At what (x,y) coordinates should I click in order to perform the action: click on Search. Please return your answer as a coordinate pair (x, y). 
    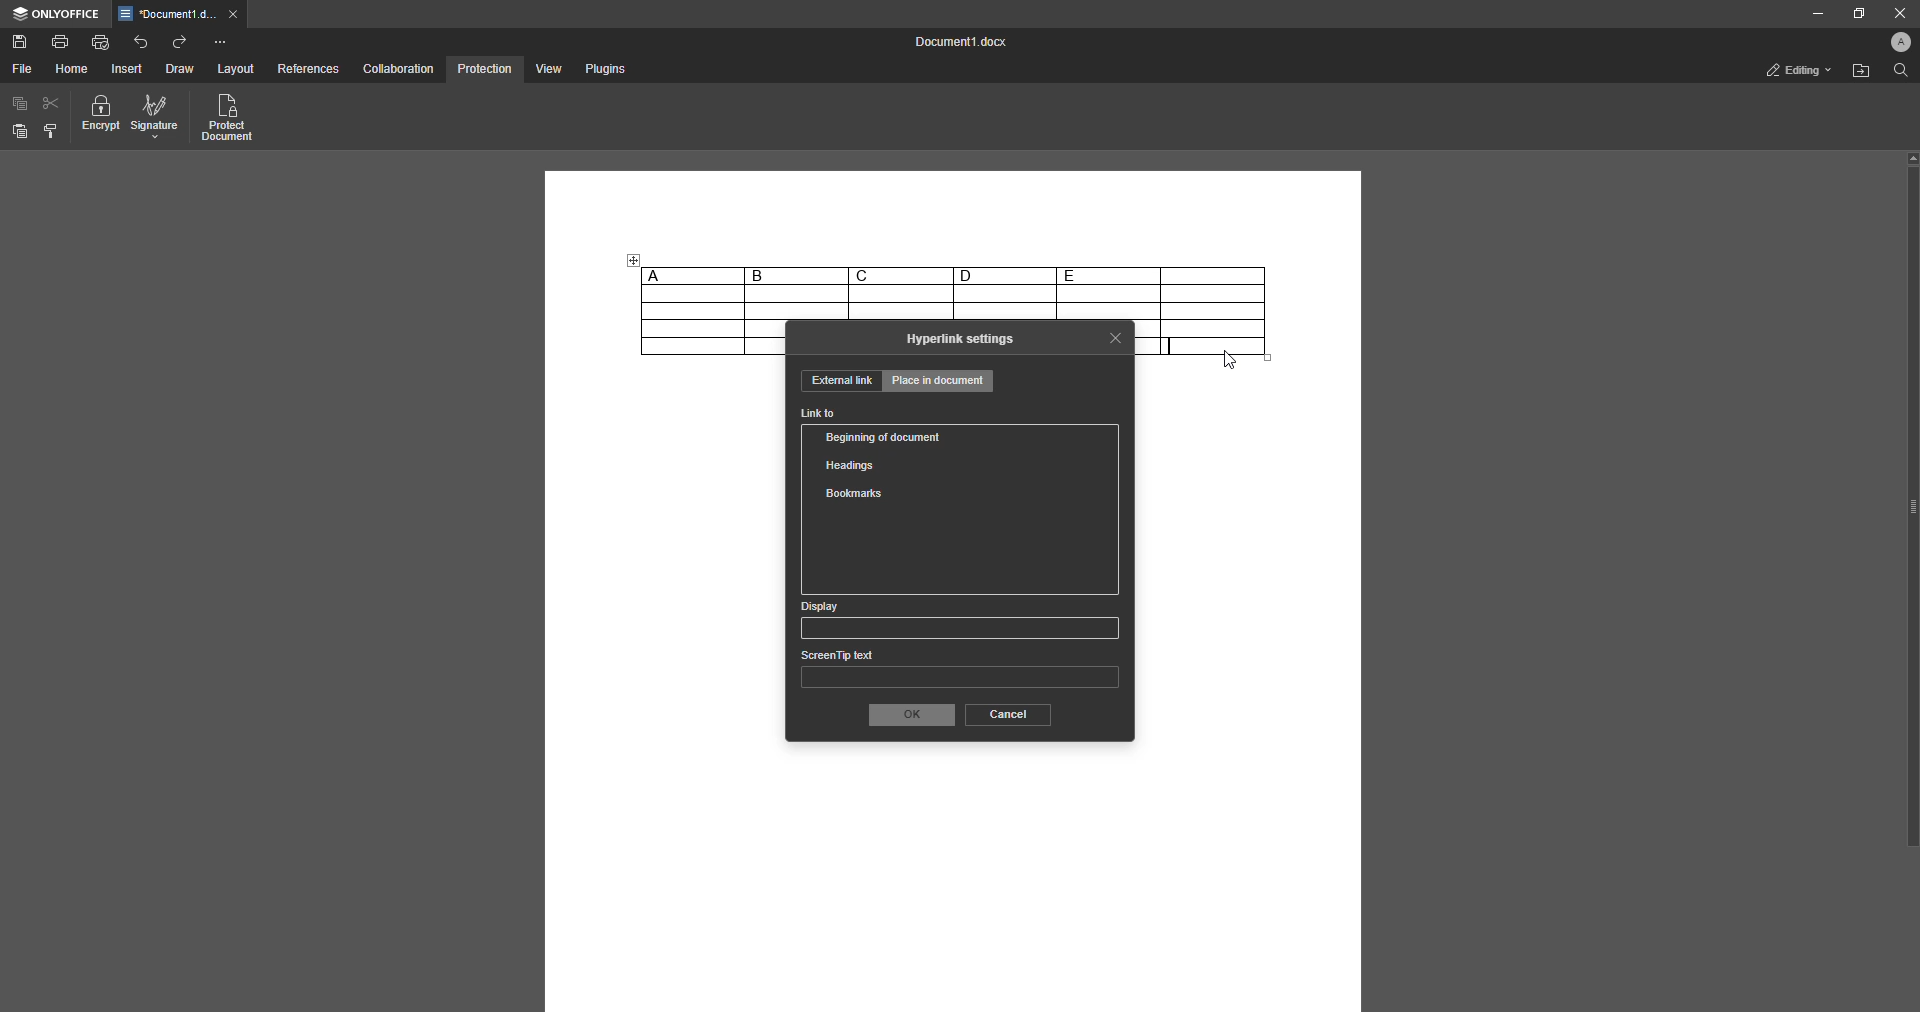
    Looking at the image, I should click on (1898, 72).